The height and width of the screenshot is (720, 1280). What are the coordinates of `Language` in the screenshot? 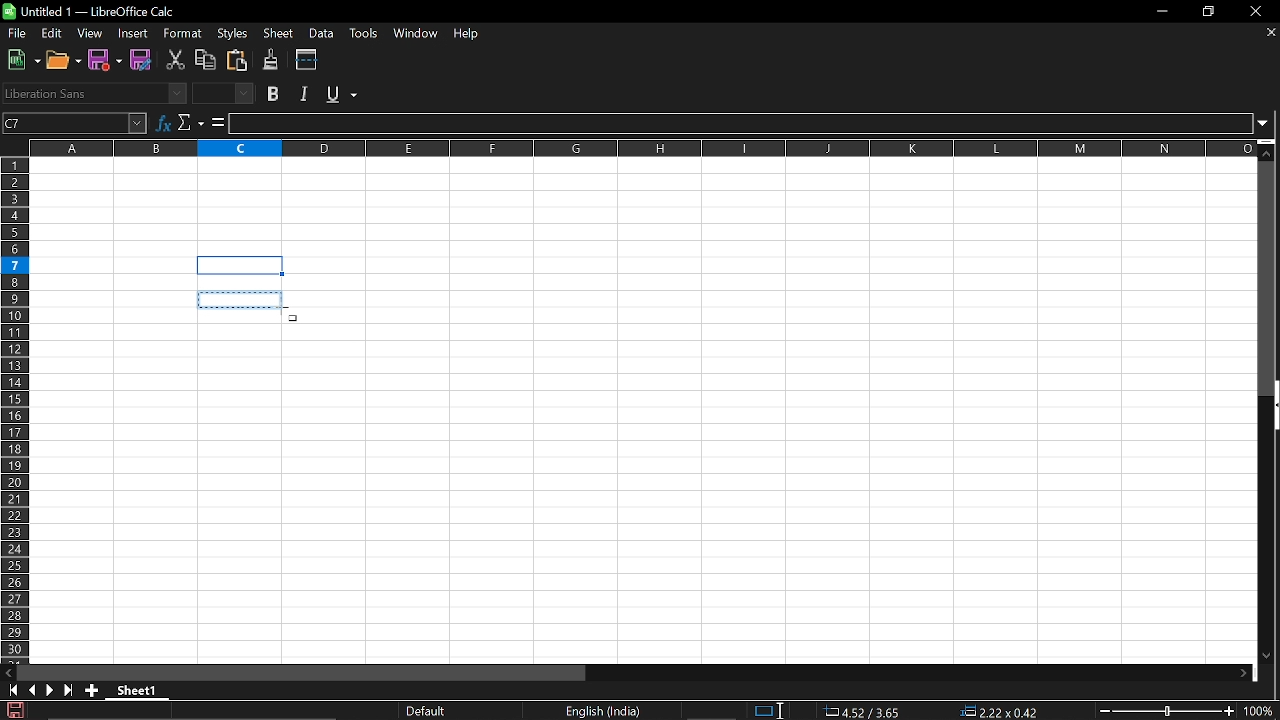 It's located at (603, 712).